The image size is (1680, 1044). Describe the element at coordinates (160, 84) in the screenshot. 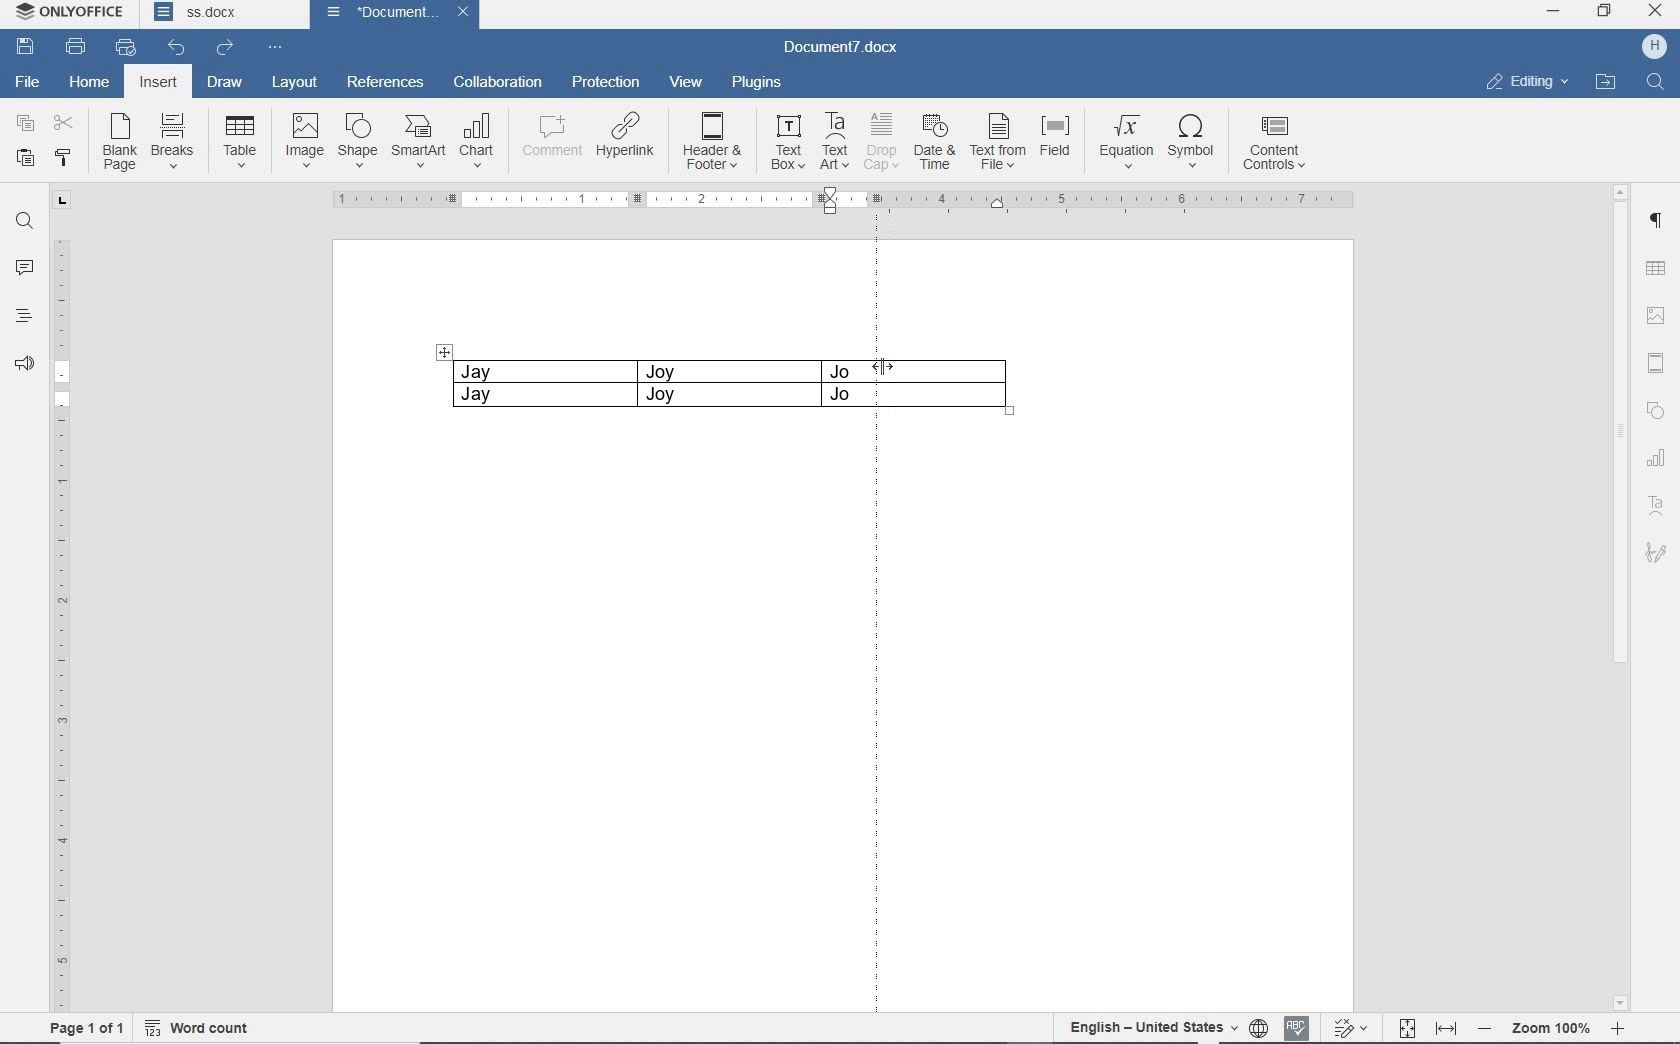

I see `INSERT` at that location.